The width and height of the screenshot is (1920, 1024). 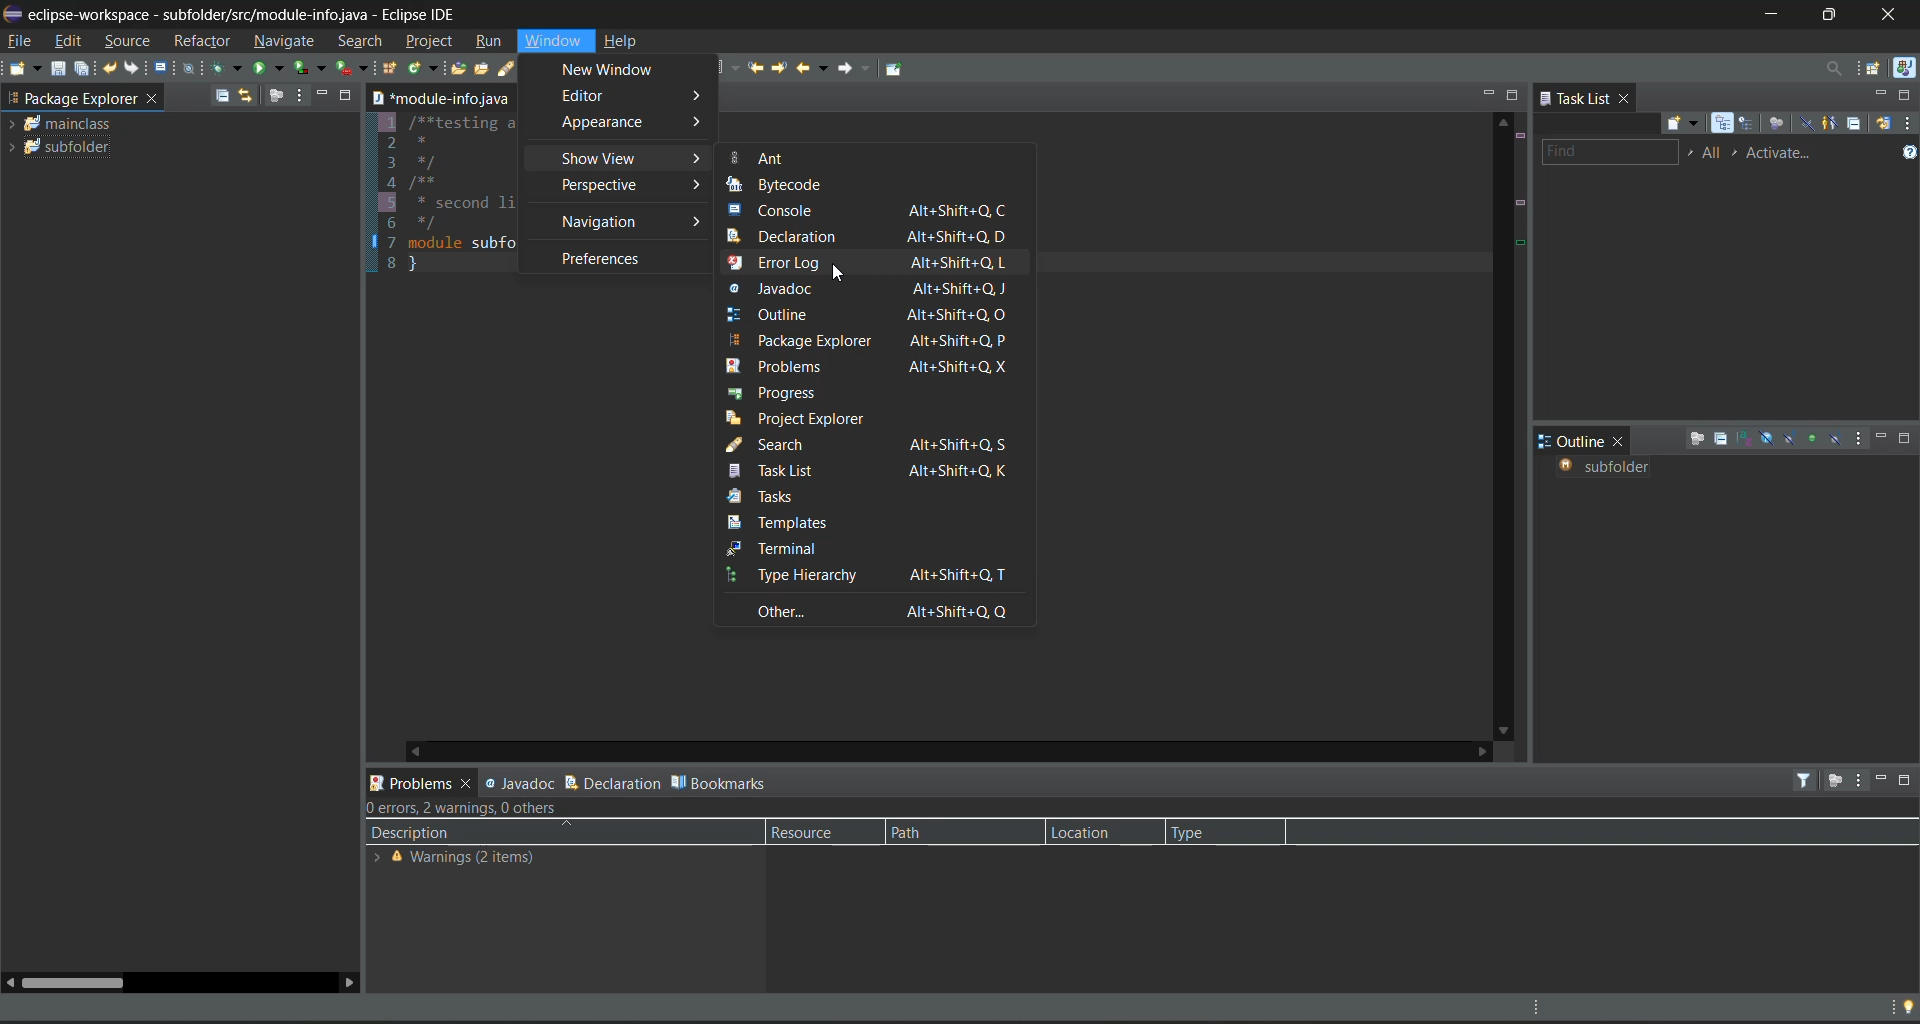 I want to click on line details, so click(x=1524, y=226).